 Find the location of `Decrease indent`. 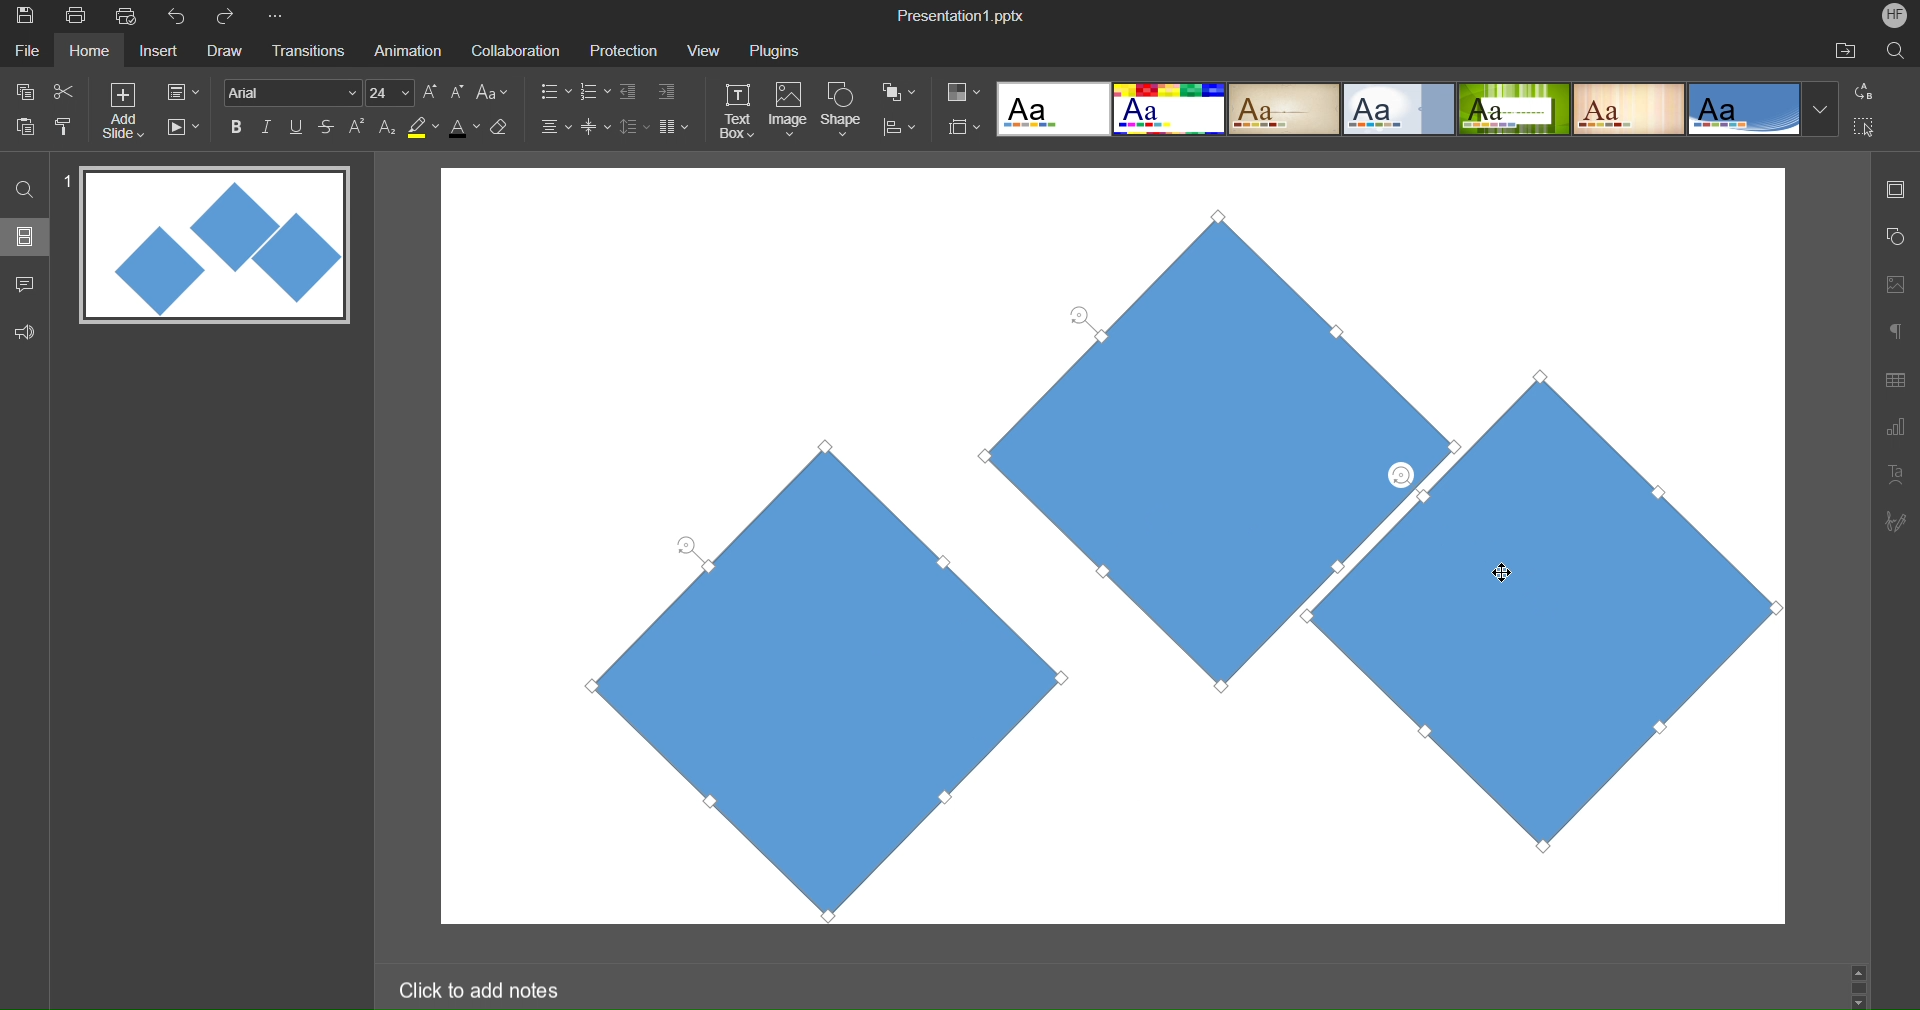

Decrease indent is located at coordinates (632, 94).